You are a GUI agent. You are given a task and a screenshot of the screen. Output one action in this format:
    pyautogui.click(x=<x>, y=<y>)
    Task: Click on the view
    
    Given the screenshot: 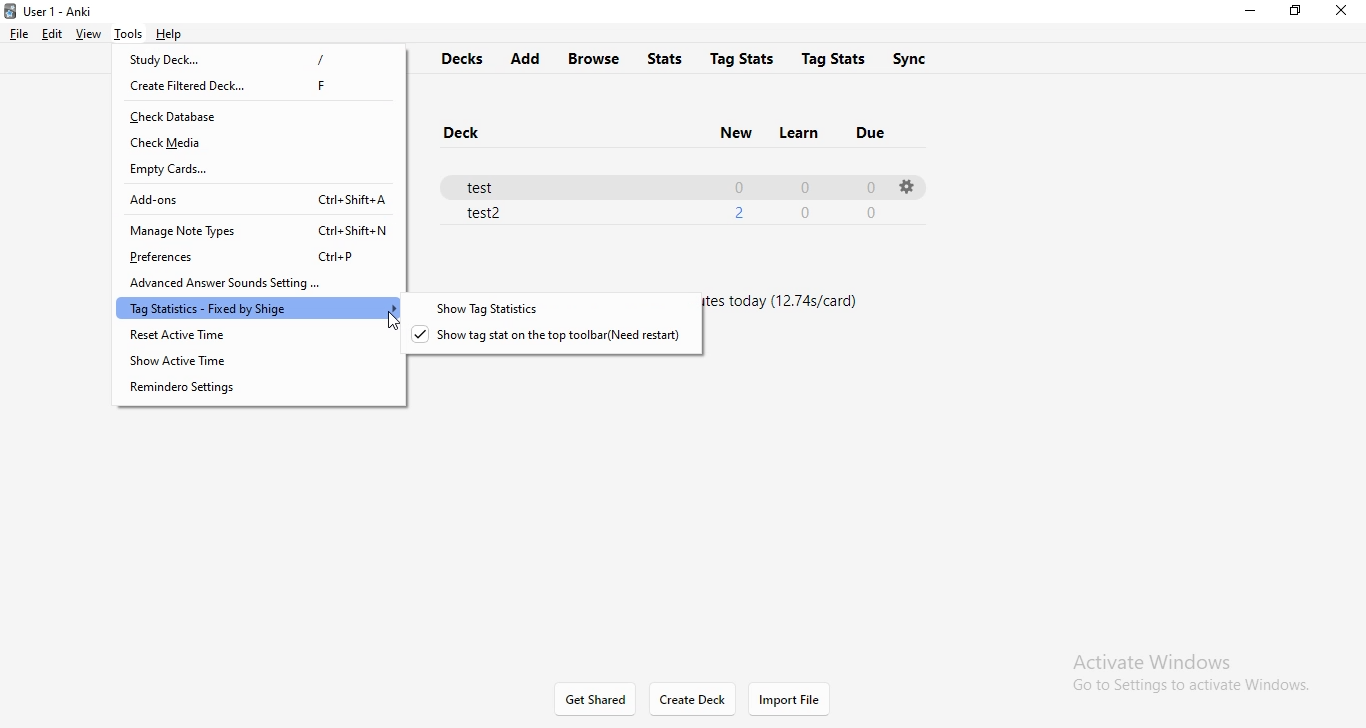 What is the action you would take?
    pyautogui.click(x=89, y=35)
    